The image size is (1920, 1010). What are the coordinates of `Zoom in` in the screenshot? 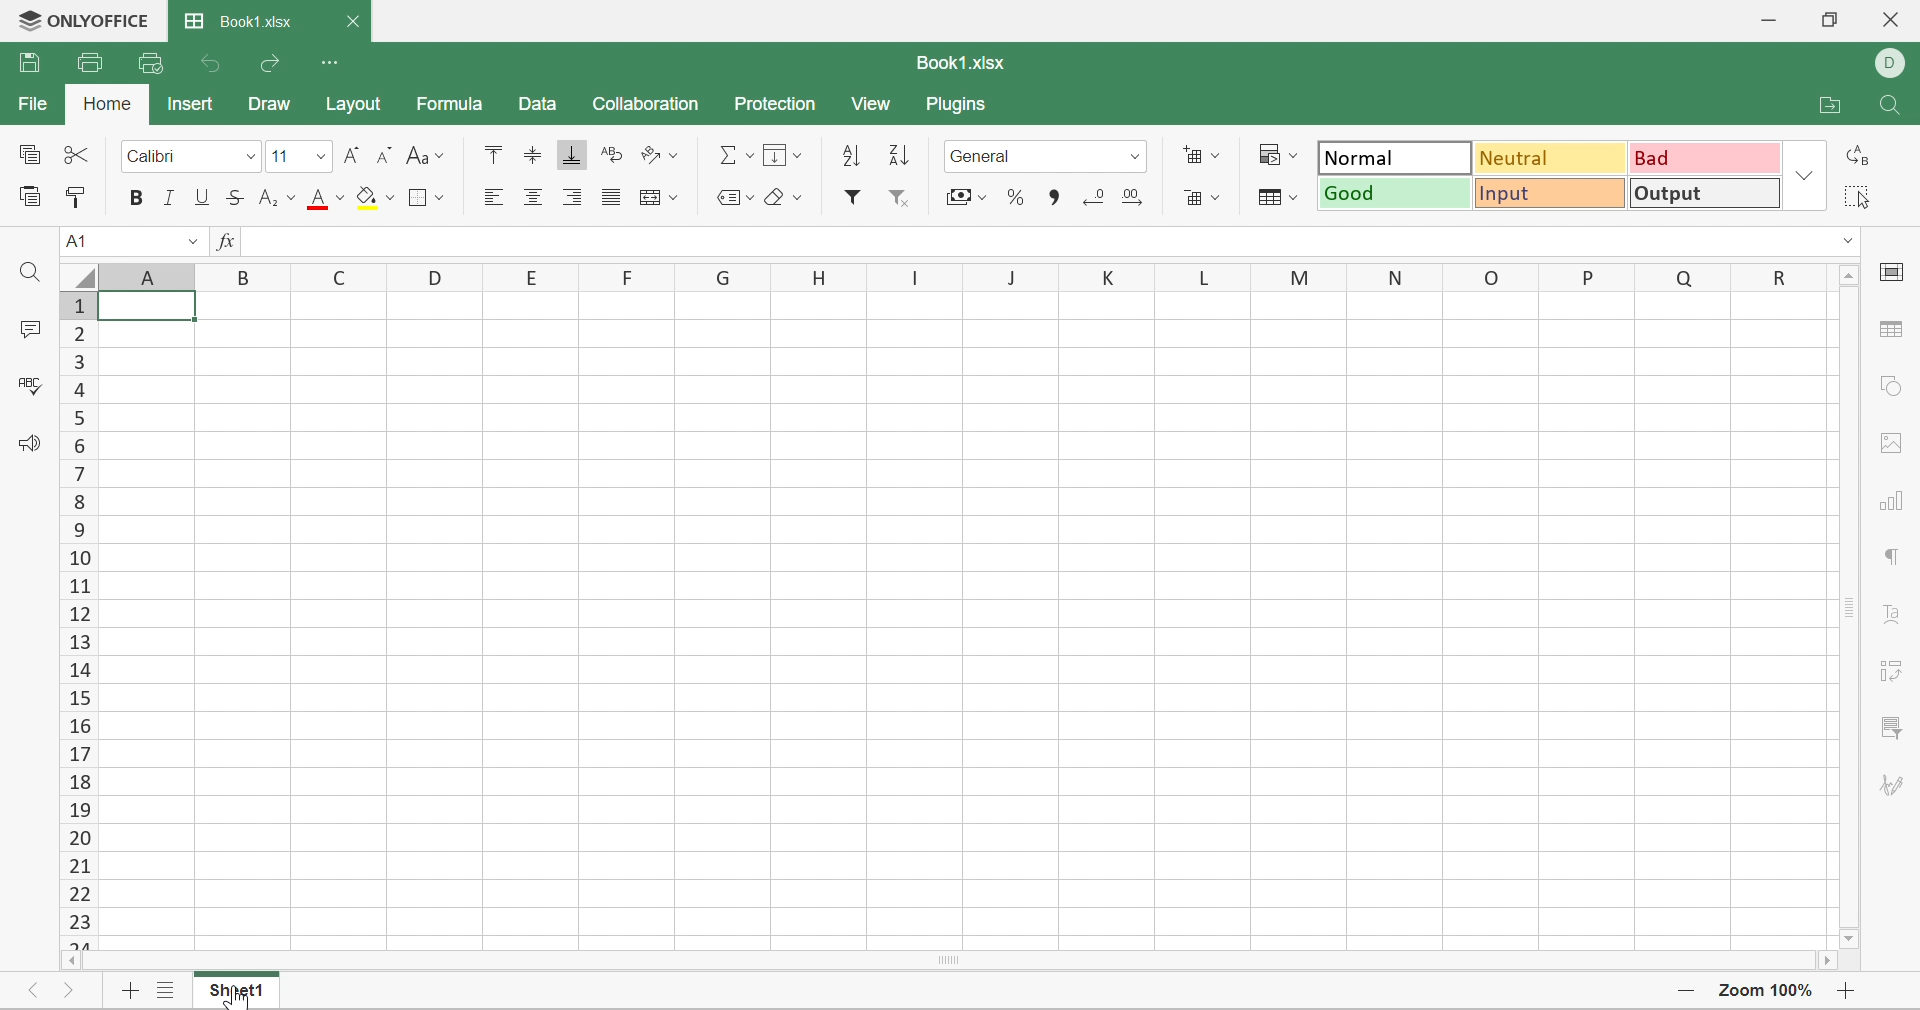 It's located at (1848, 993).